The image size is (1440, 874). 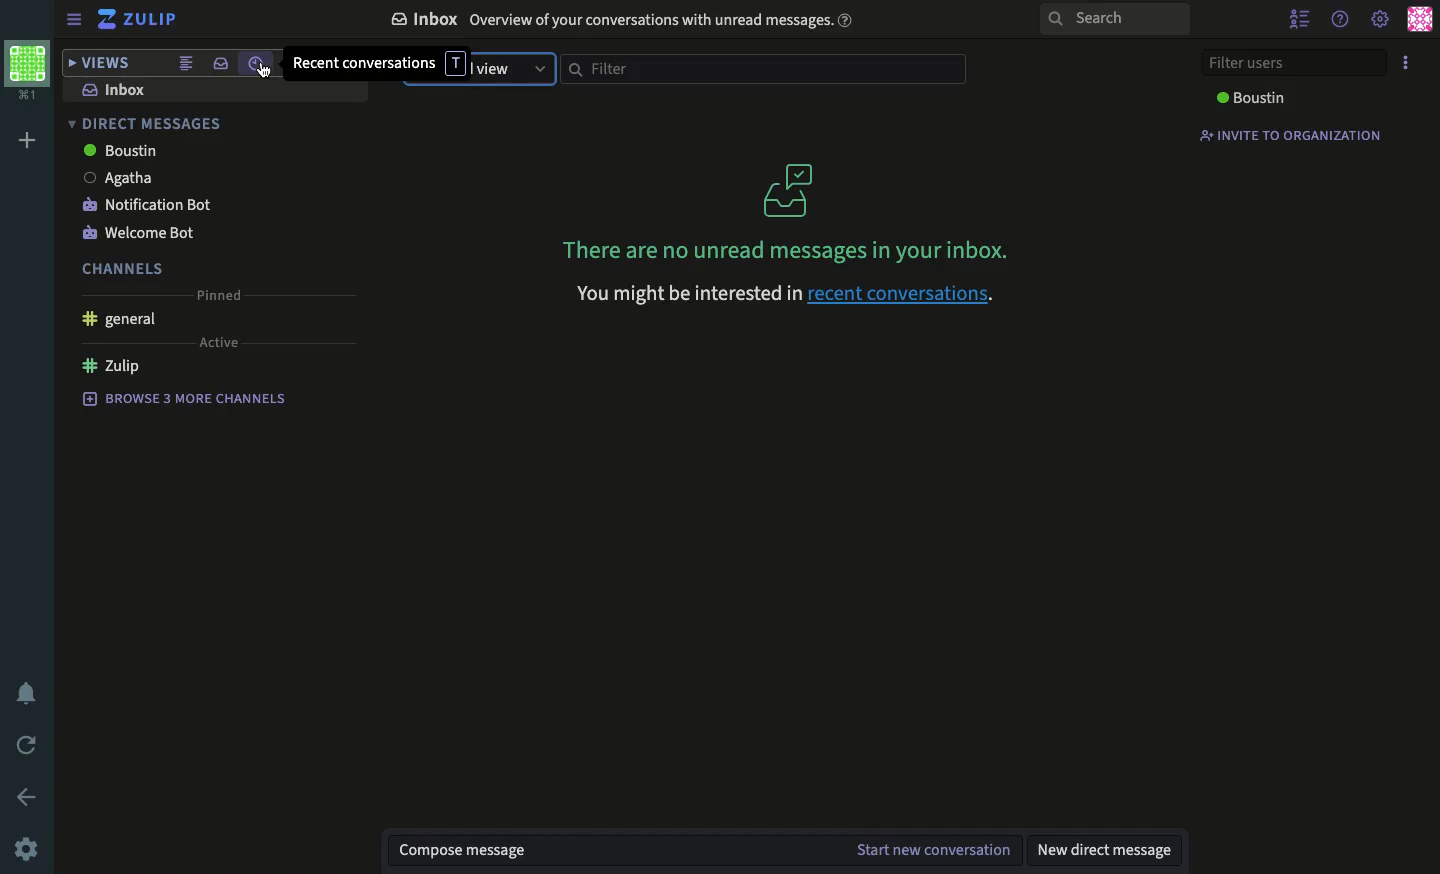 I want to click on Zulip, so click(x=110, y=367).